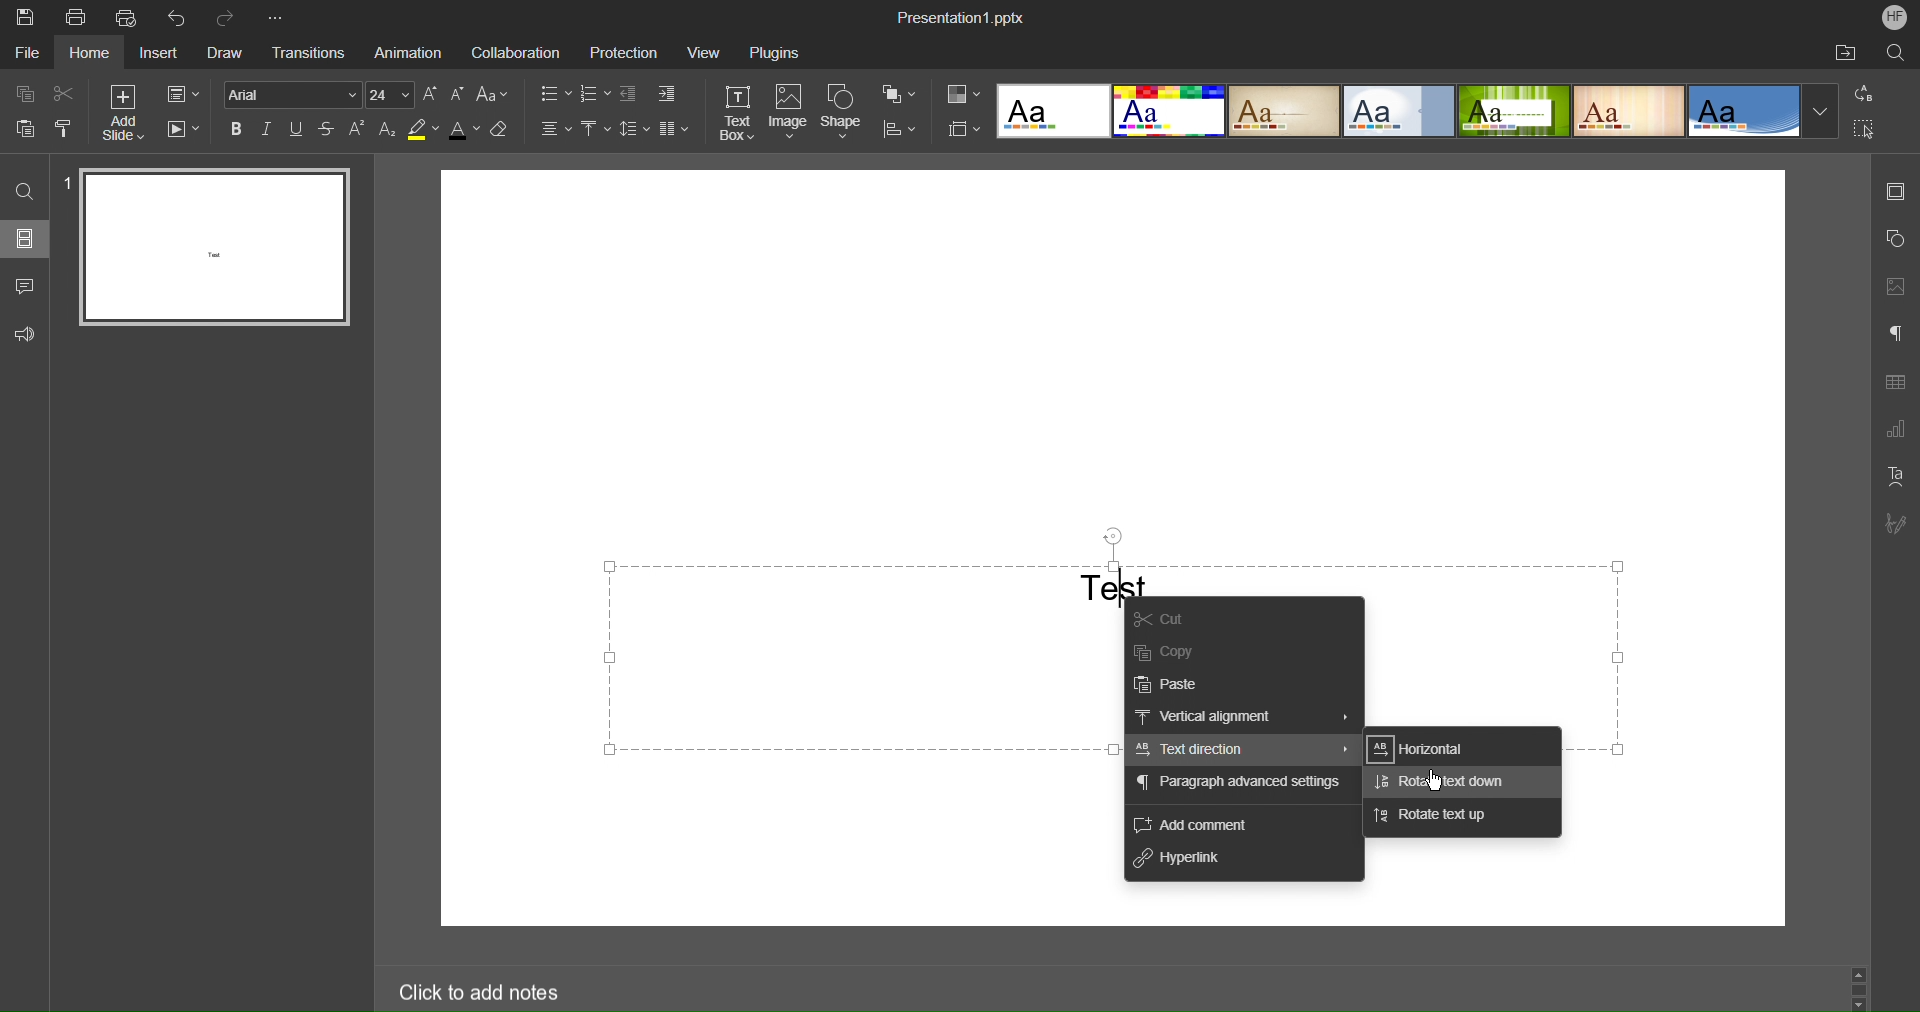 This screenshot has width=1920, height=1012. What do you see at coordinates (180, 17) in the screenshot?
I see `Undo` at bounding box center [180, 17].